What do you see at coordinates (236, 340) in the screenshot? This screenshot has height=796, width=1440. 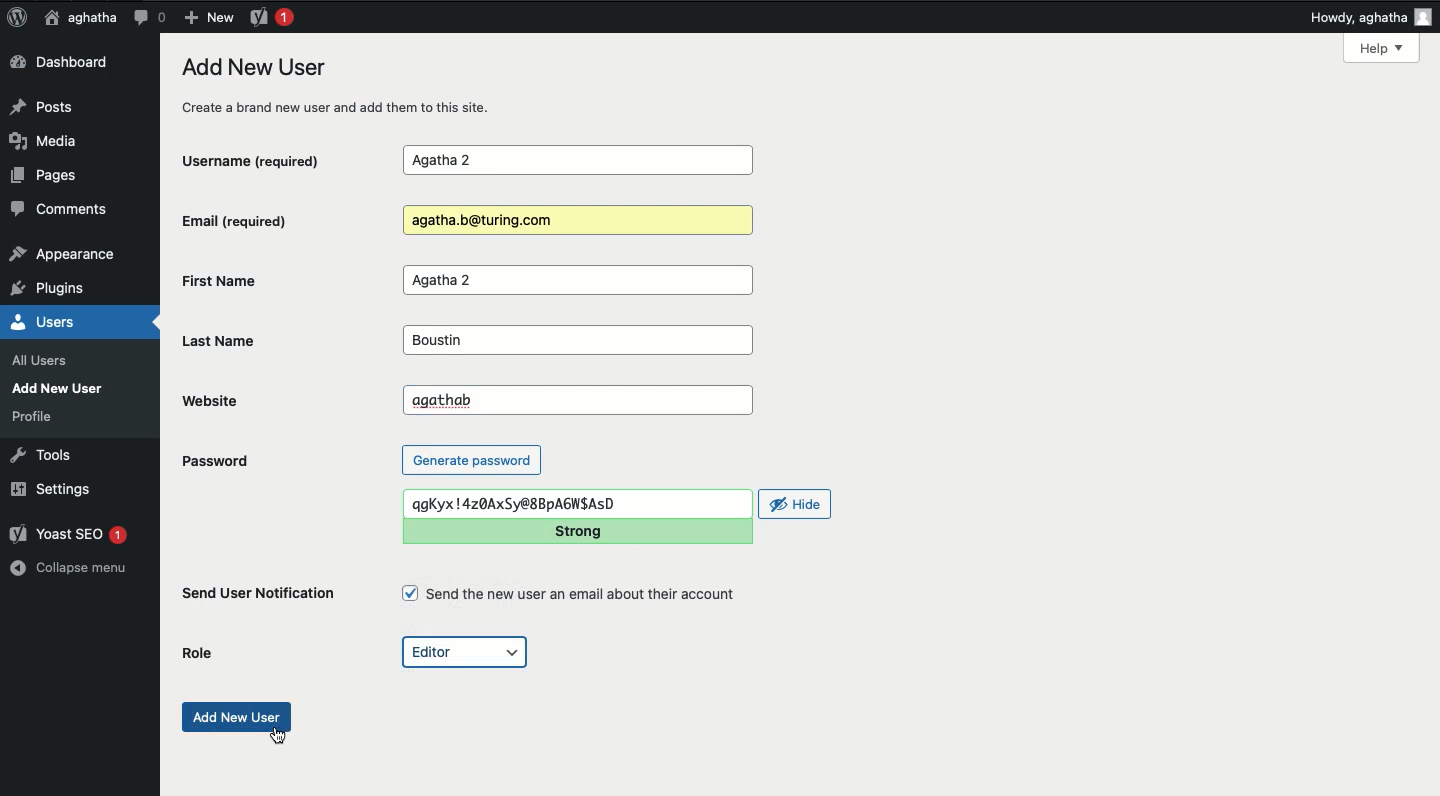 I see `Last name` at bounding box center [236, 340].